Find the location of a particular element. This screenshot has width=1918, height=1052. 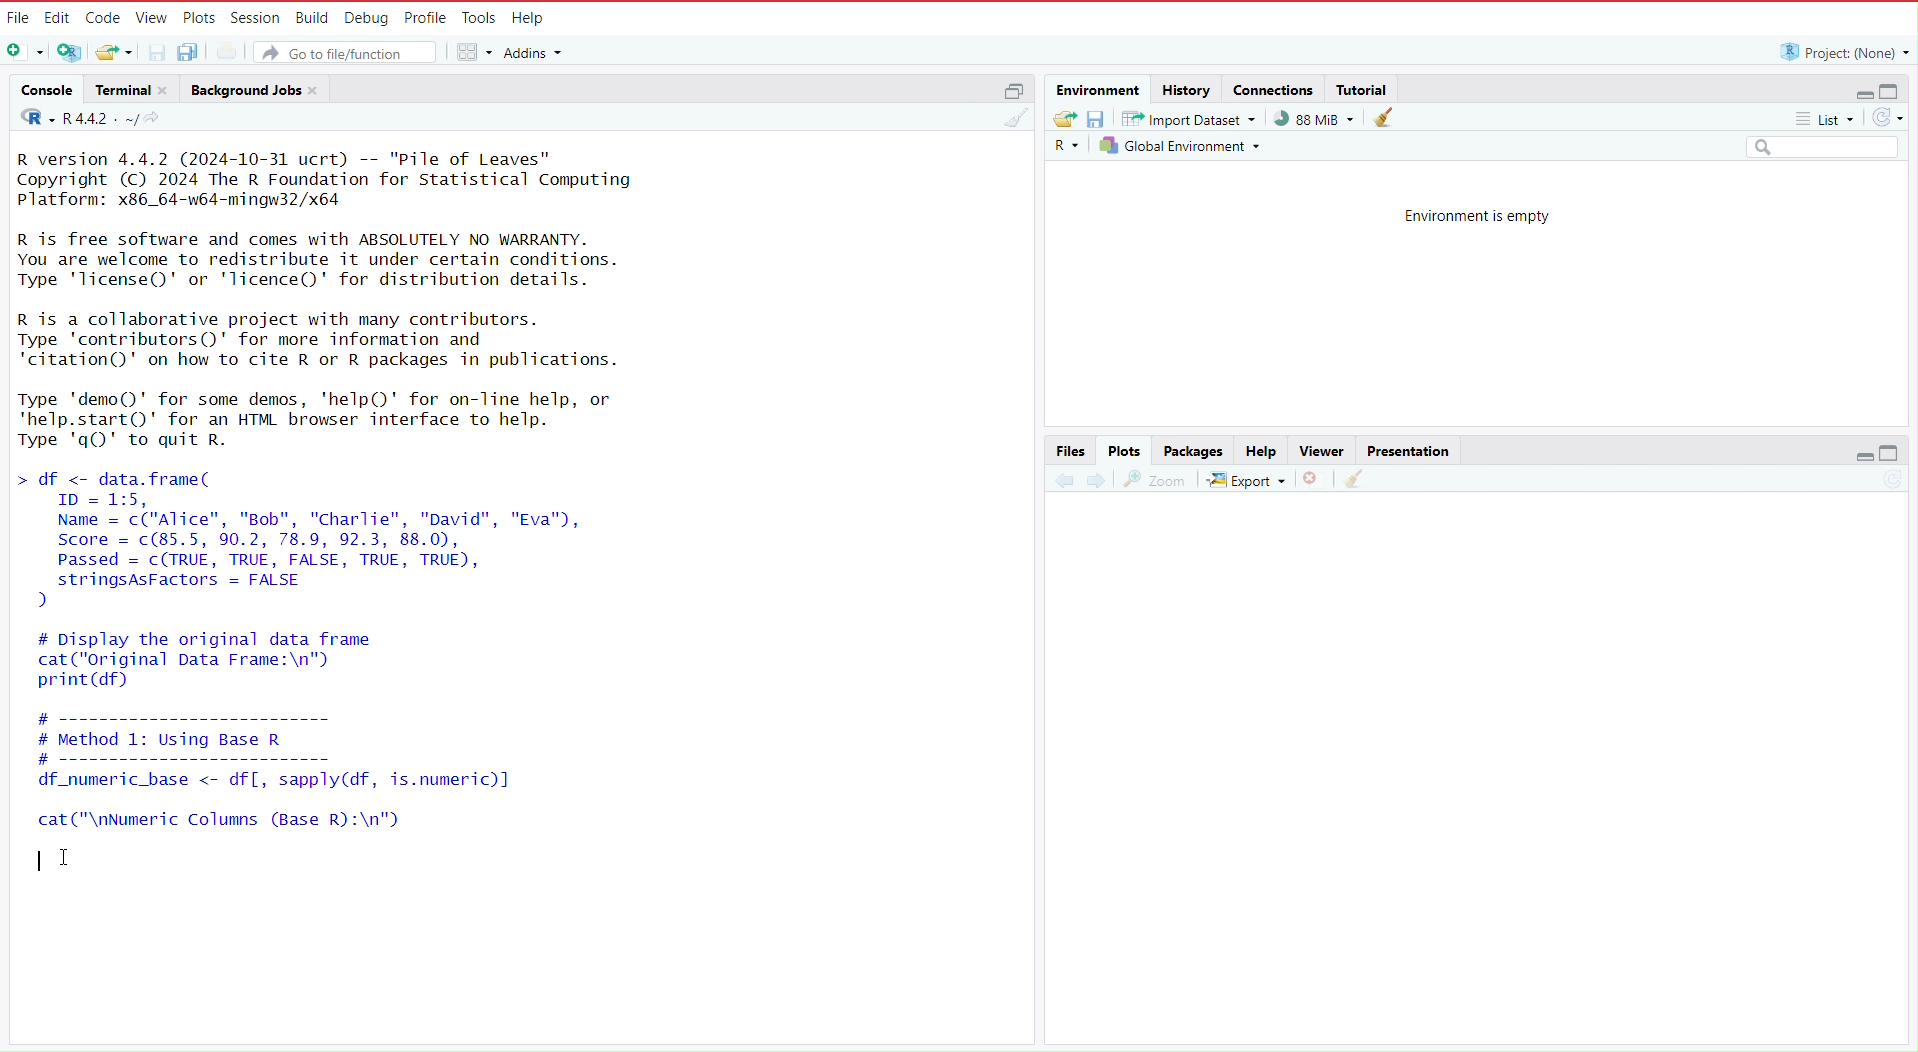

next plot is located at coordinates (1092, 479).